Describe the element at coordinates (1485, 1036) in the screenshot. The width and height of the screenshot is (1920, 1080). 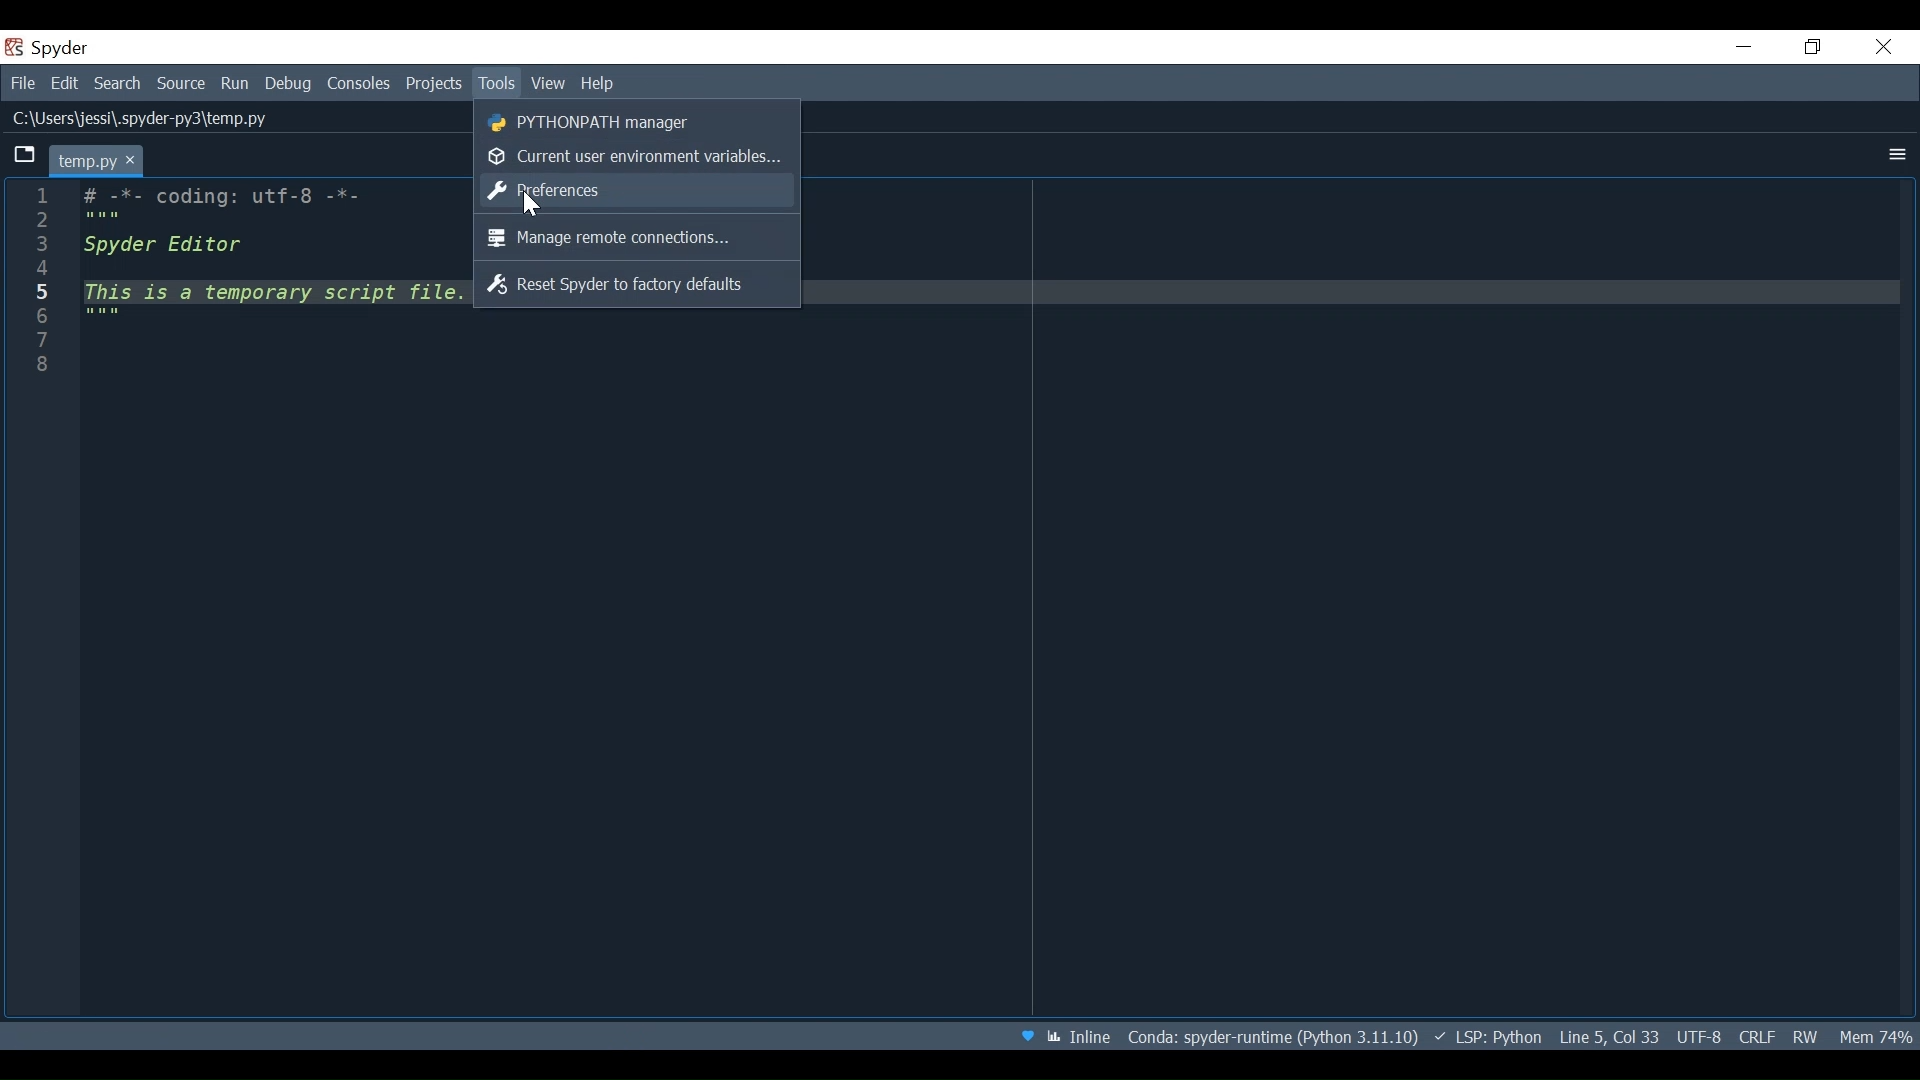
I see `Language` at that location.